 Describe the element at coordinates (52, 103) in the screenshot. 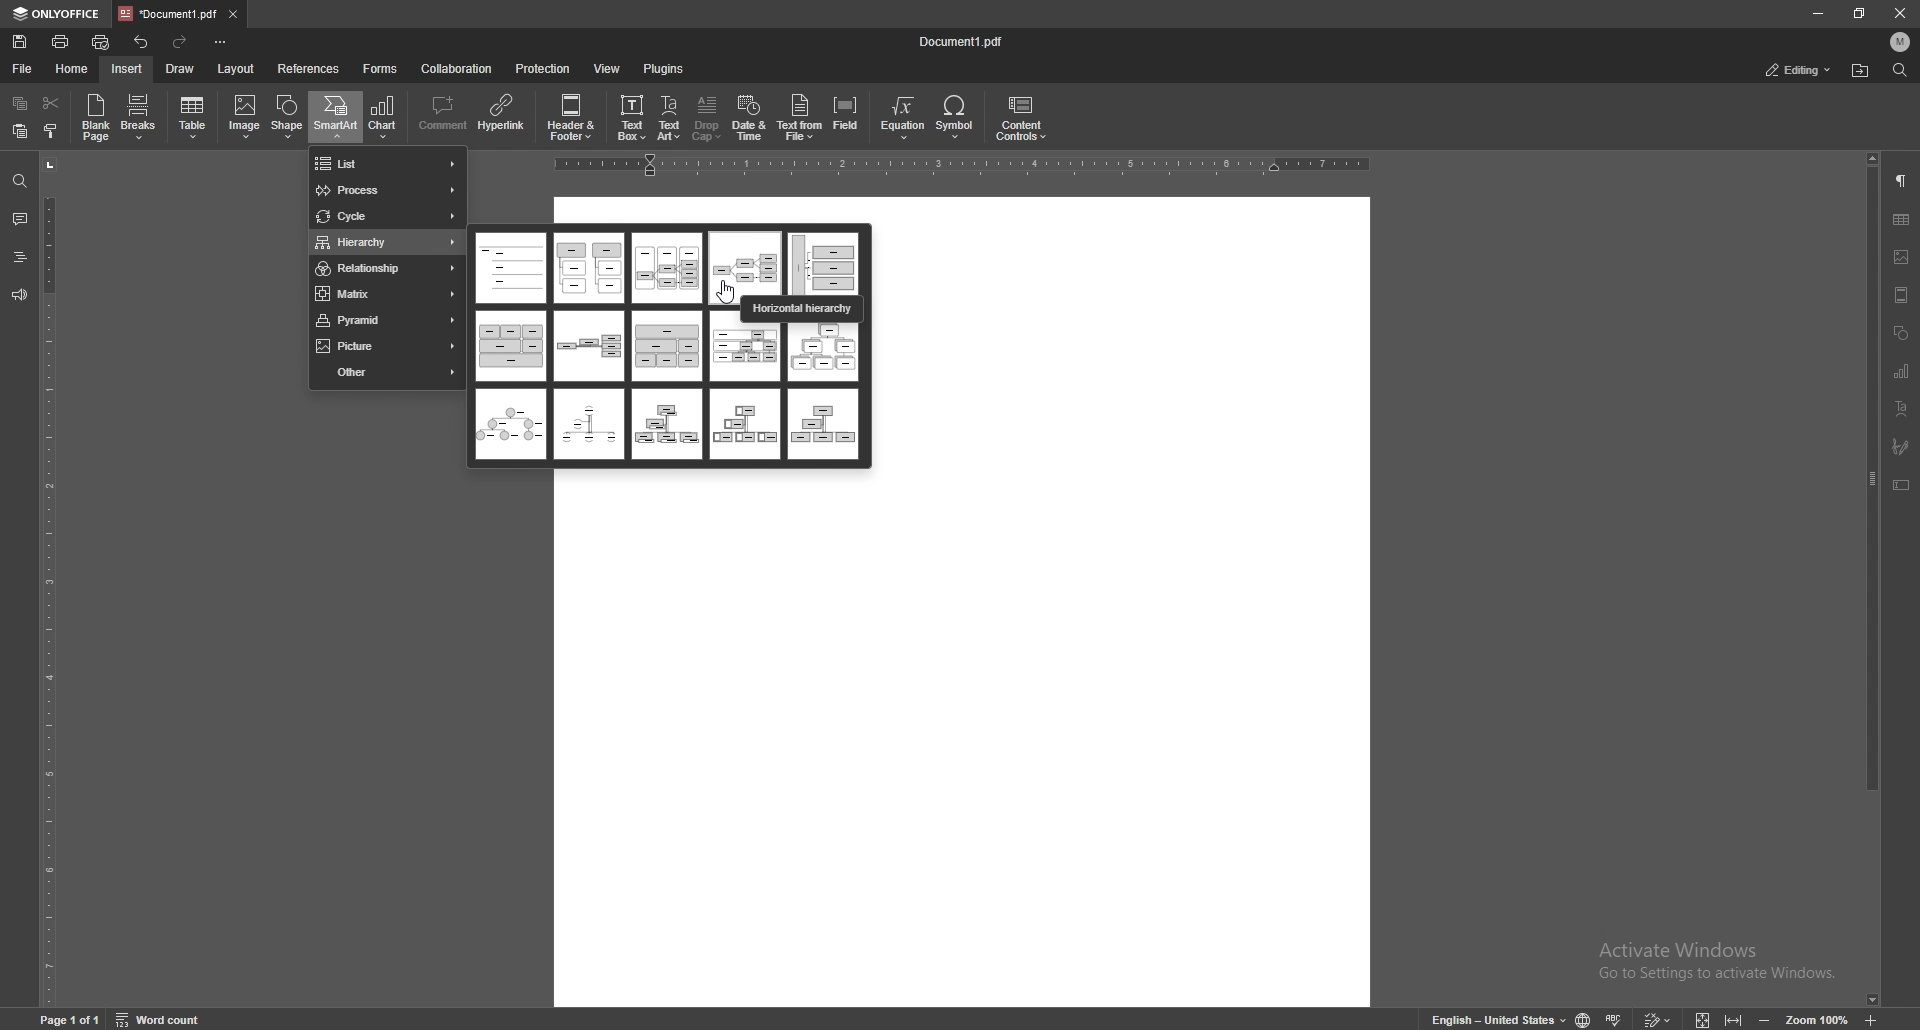

I see `cut` at that location.